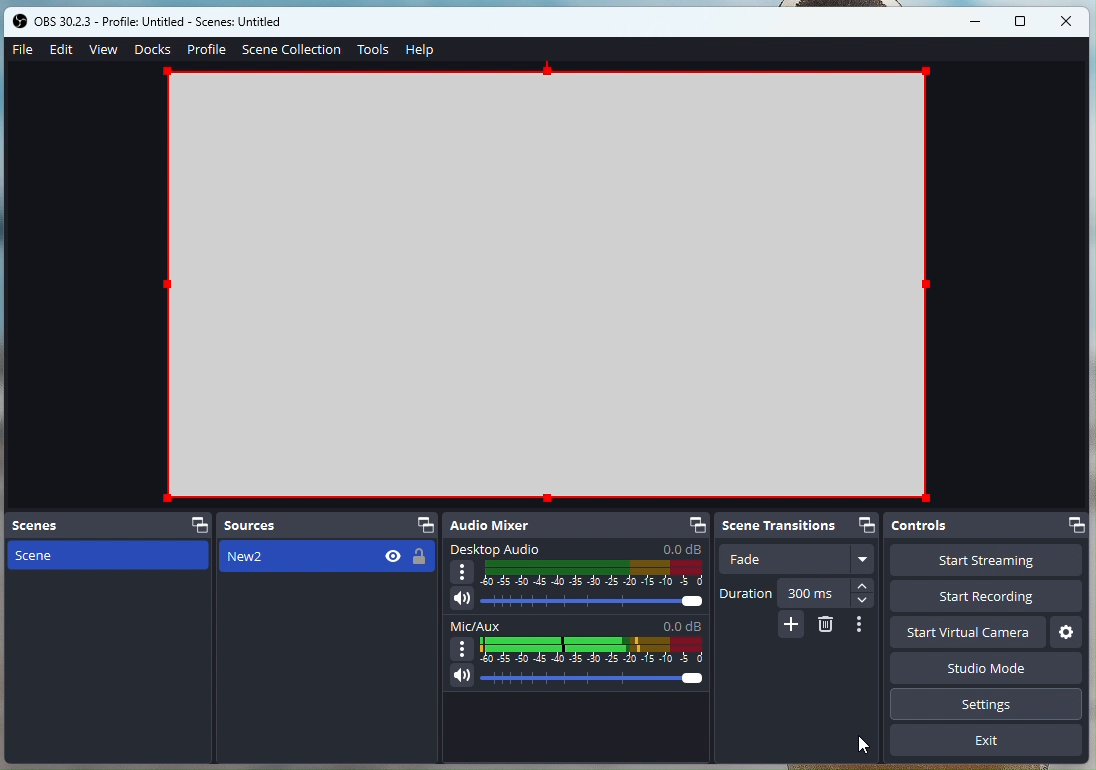 The height and width of the screenshot is (770, 1096). I want to click on speaker, so click(462, 597).